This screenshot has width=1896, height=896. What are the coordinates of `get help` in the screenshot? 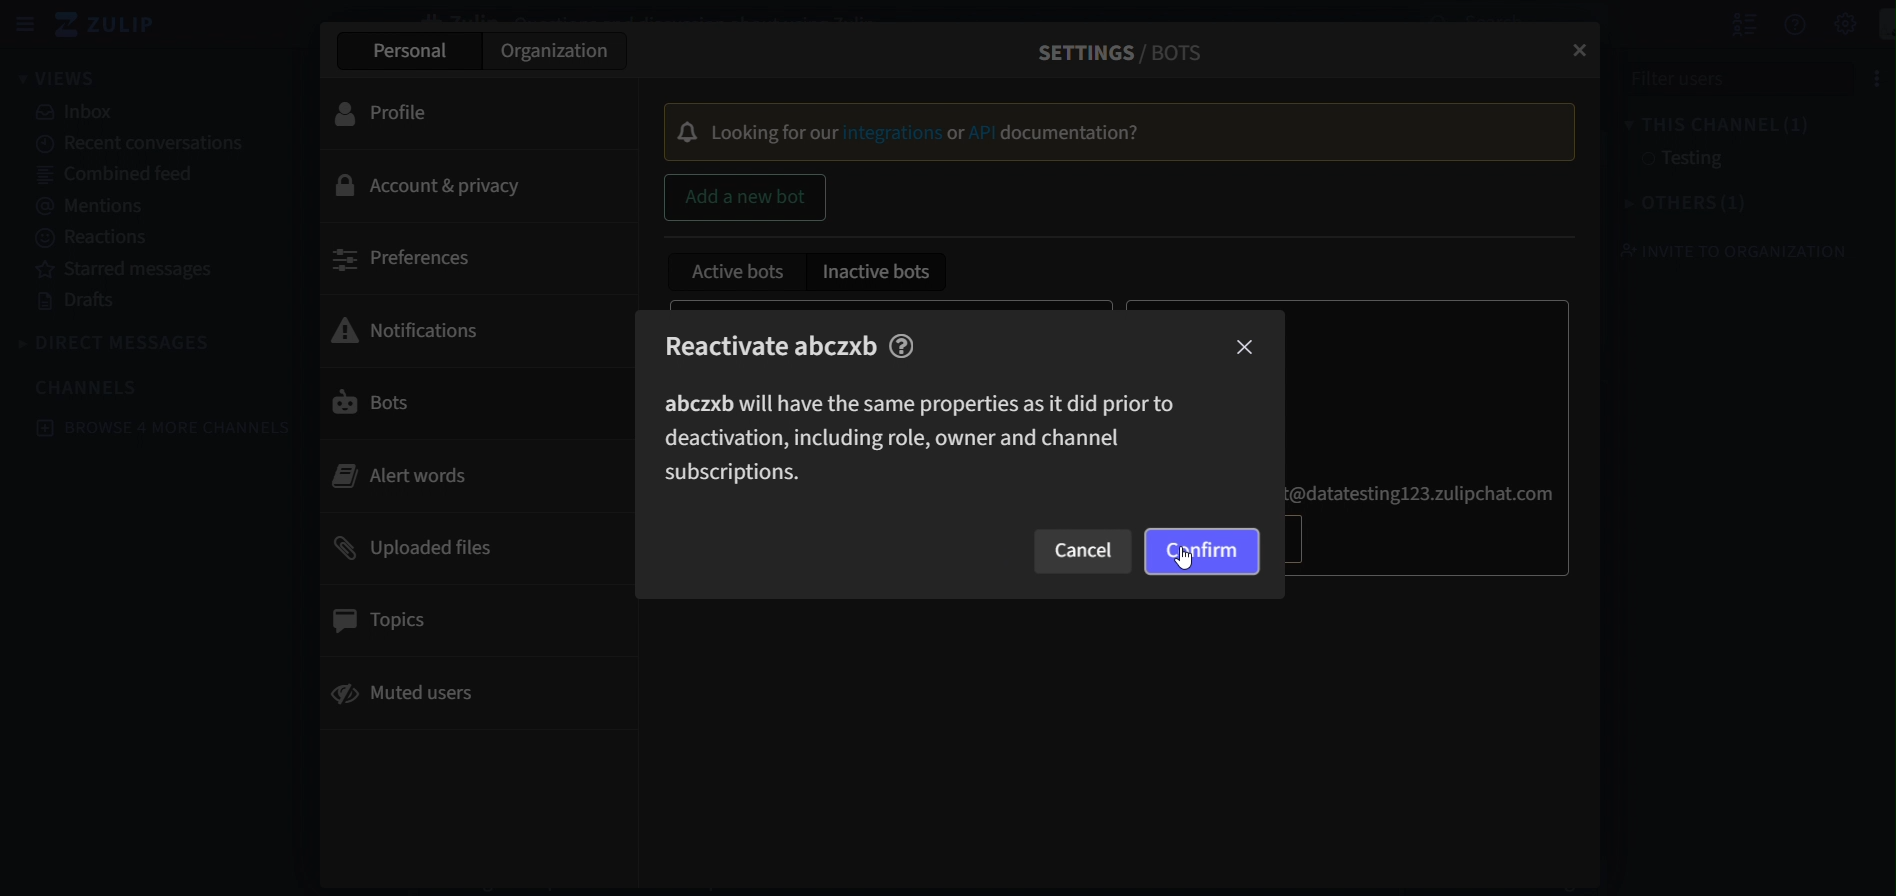 It's located at (1776, 25).